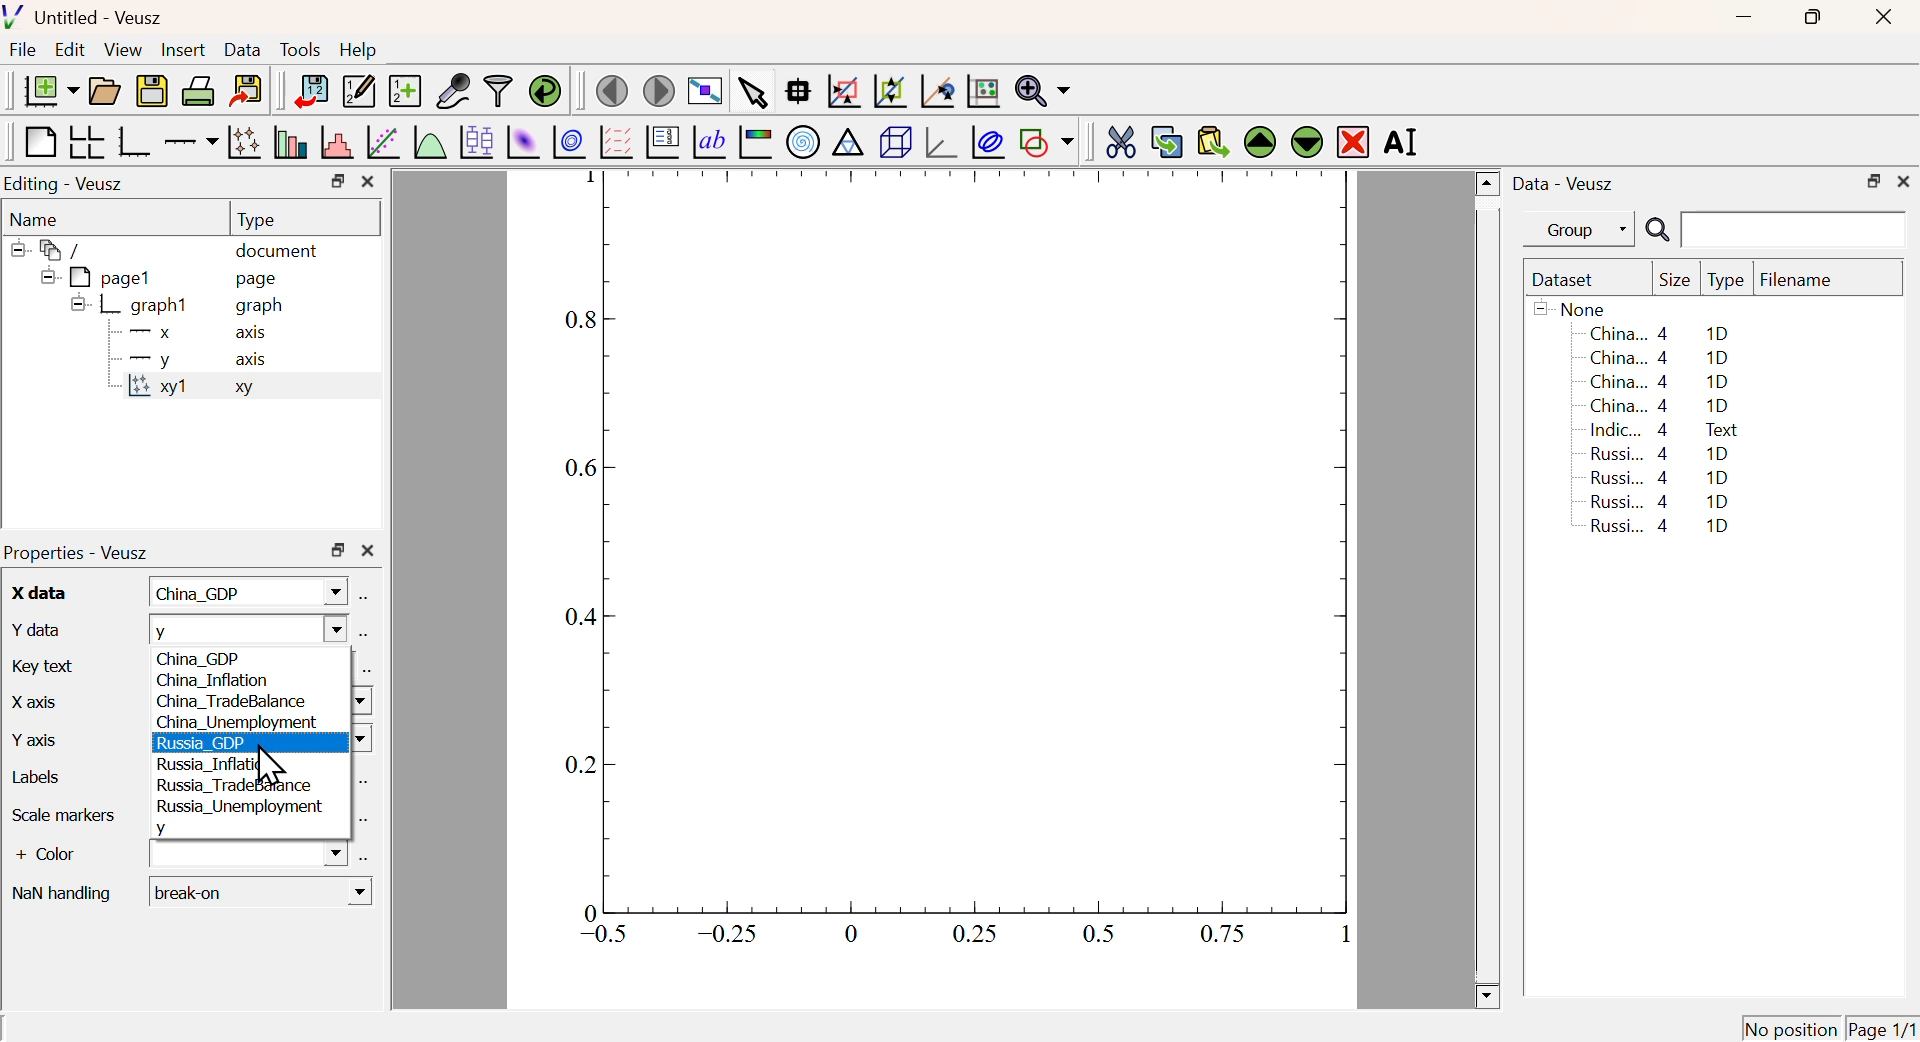 The height and width of the screenshot is (1042, 1920). I want to click on Add a shape, so click(1046, 141).